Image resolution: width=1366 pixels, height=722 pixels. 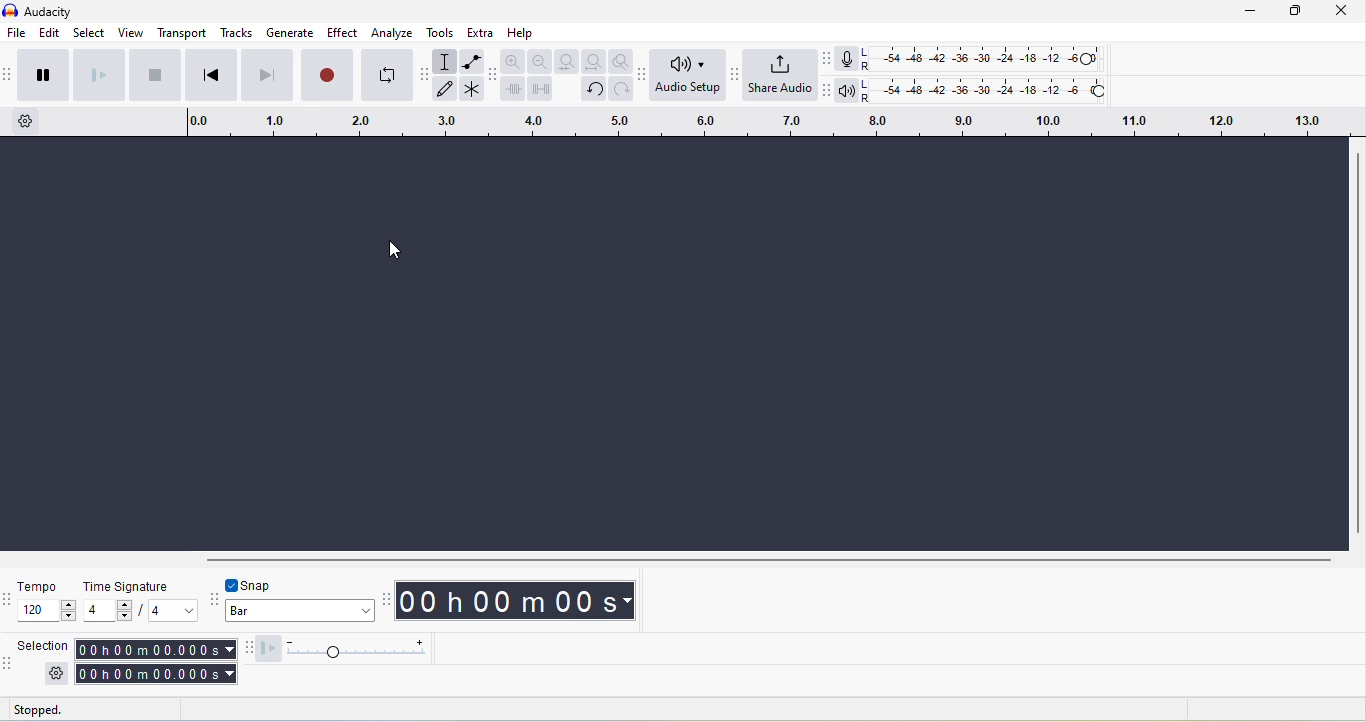 What do you see at coordinates (473, 60) in the screenshot?
I see `envelope tool` at bounding box center [473, 60].